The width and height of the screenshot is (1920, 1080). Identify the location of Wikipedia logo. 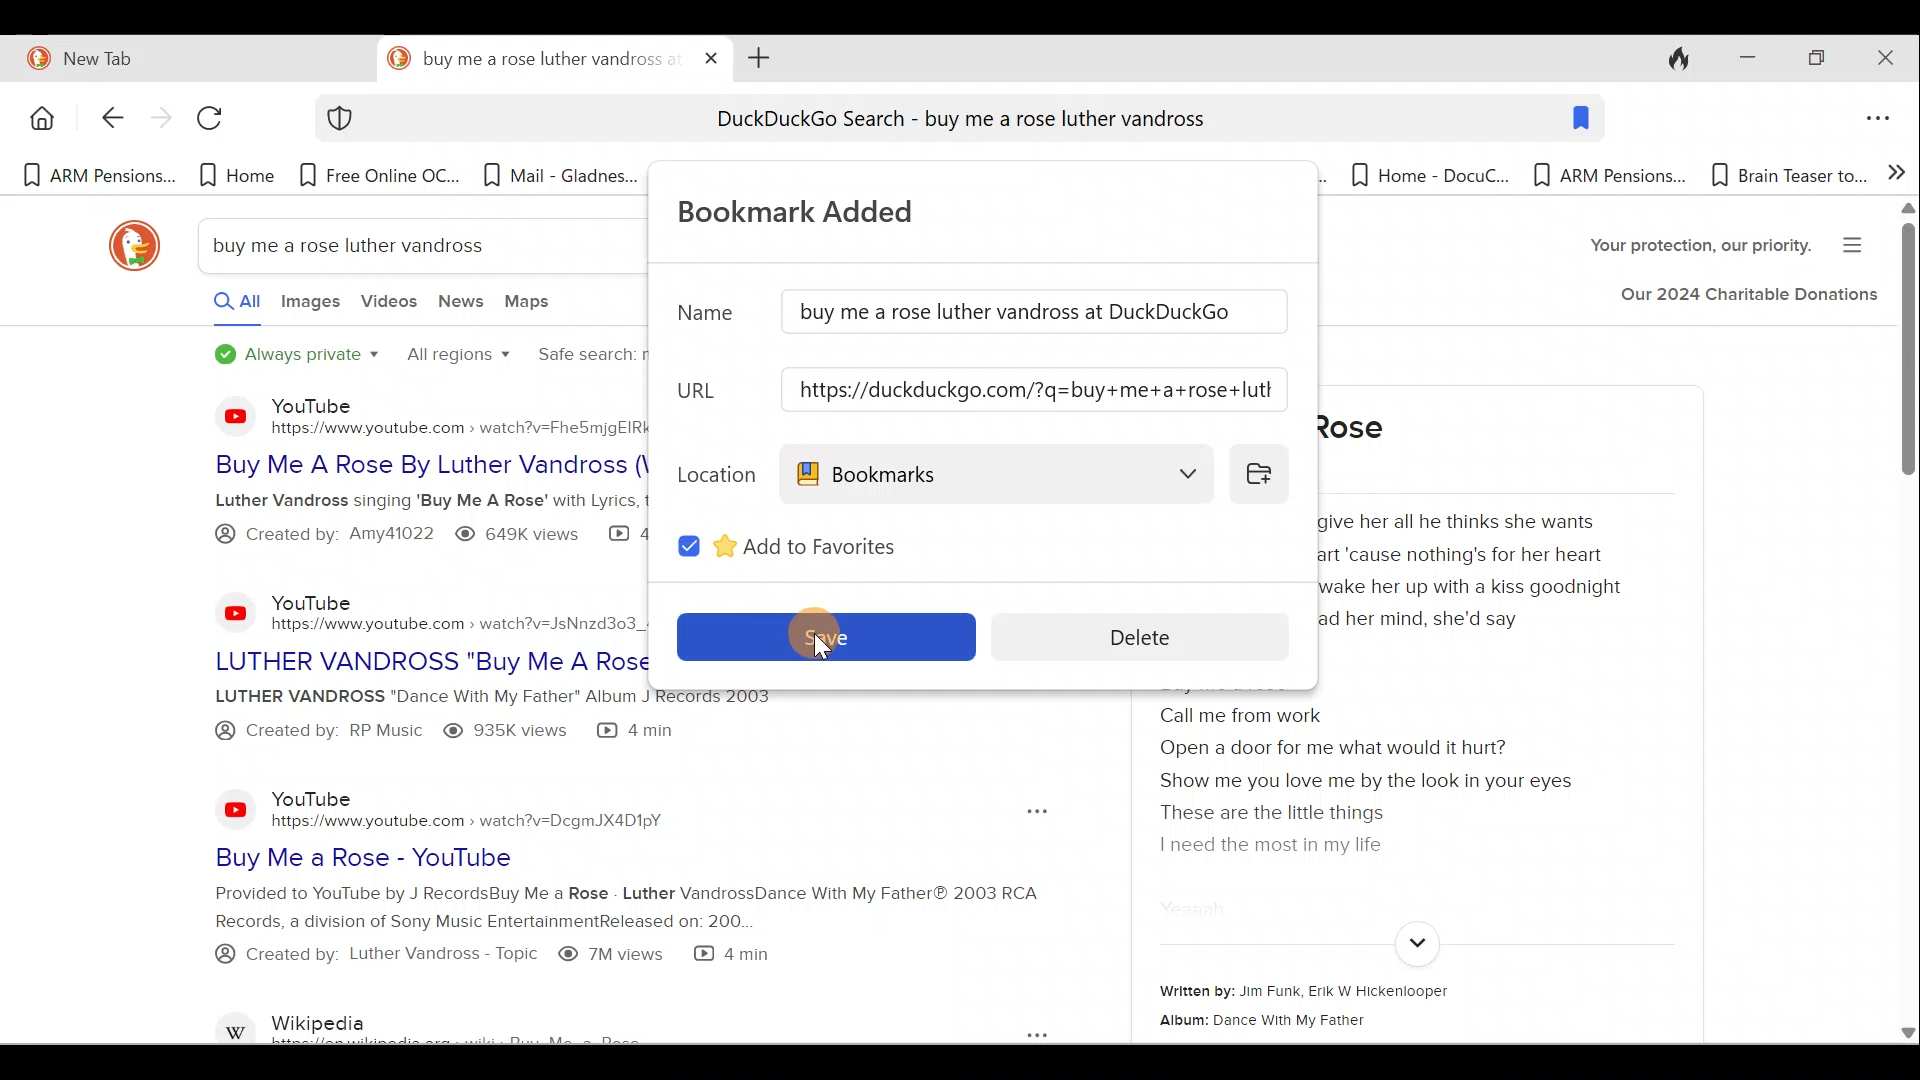
(238, 1024).